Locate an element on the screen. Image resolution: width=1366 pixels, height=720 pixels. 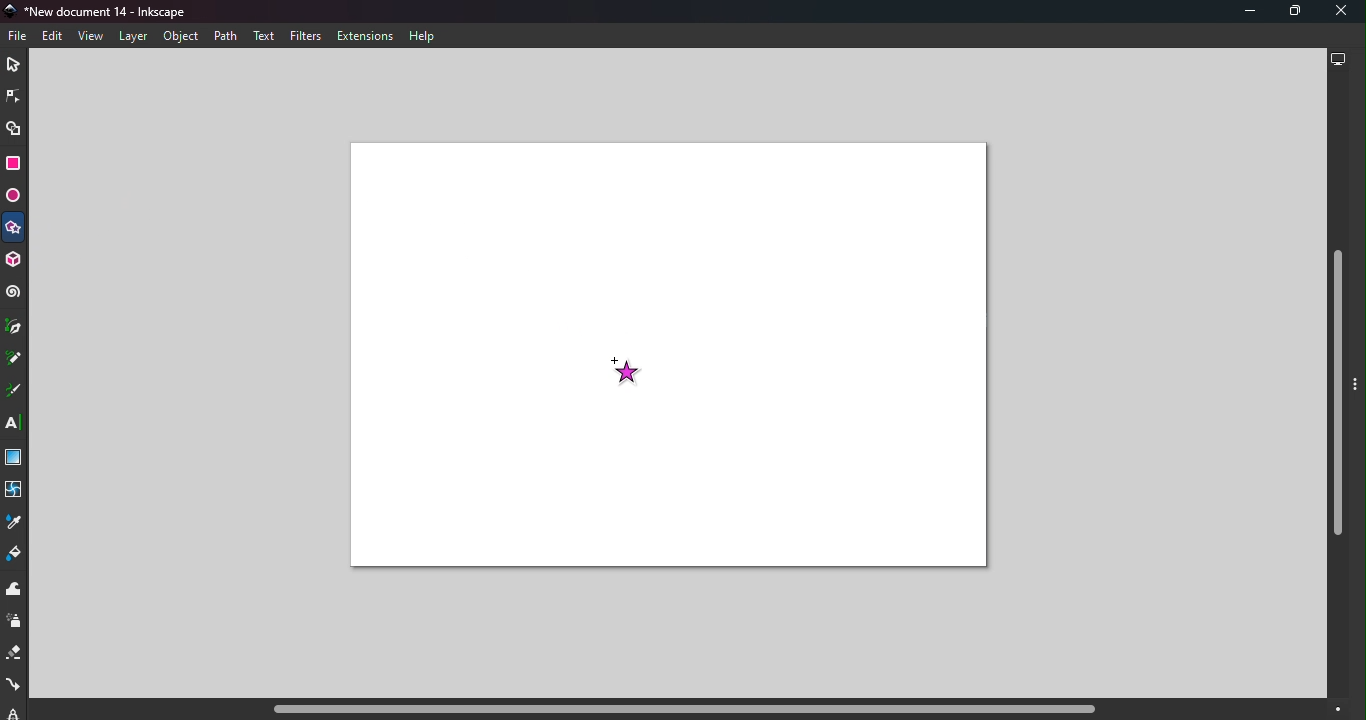
File is located at coordinates (21, 36).